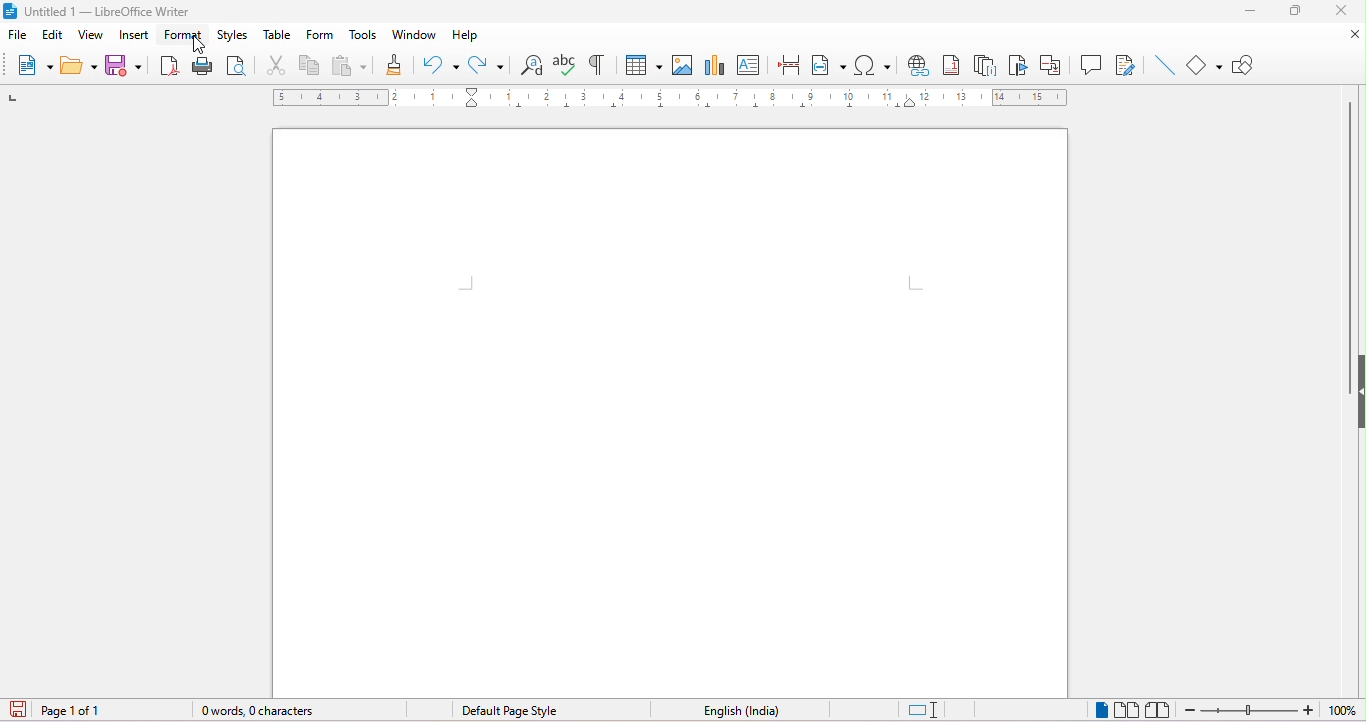 The width and height of the screenshot is (1366, 722). What do you see at coordinates (413, 35) in the screenshot?
I see `window` at bounding box center [413, 35].